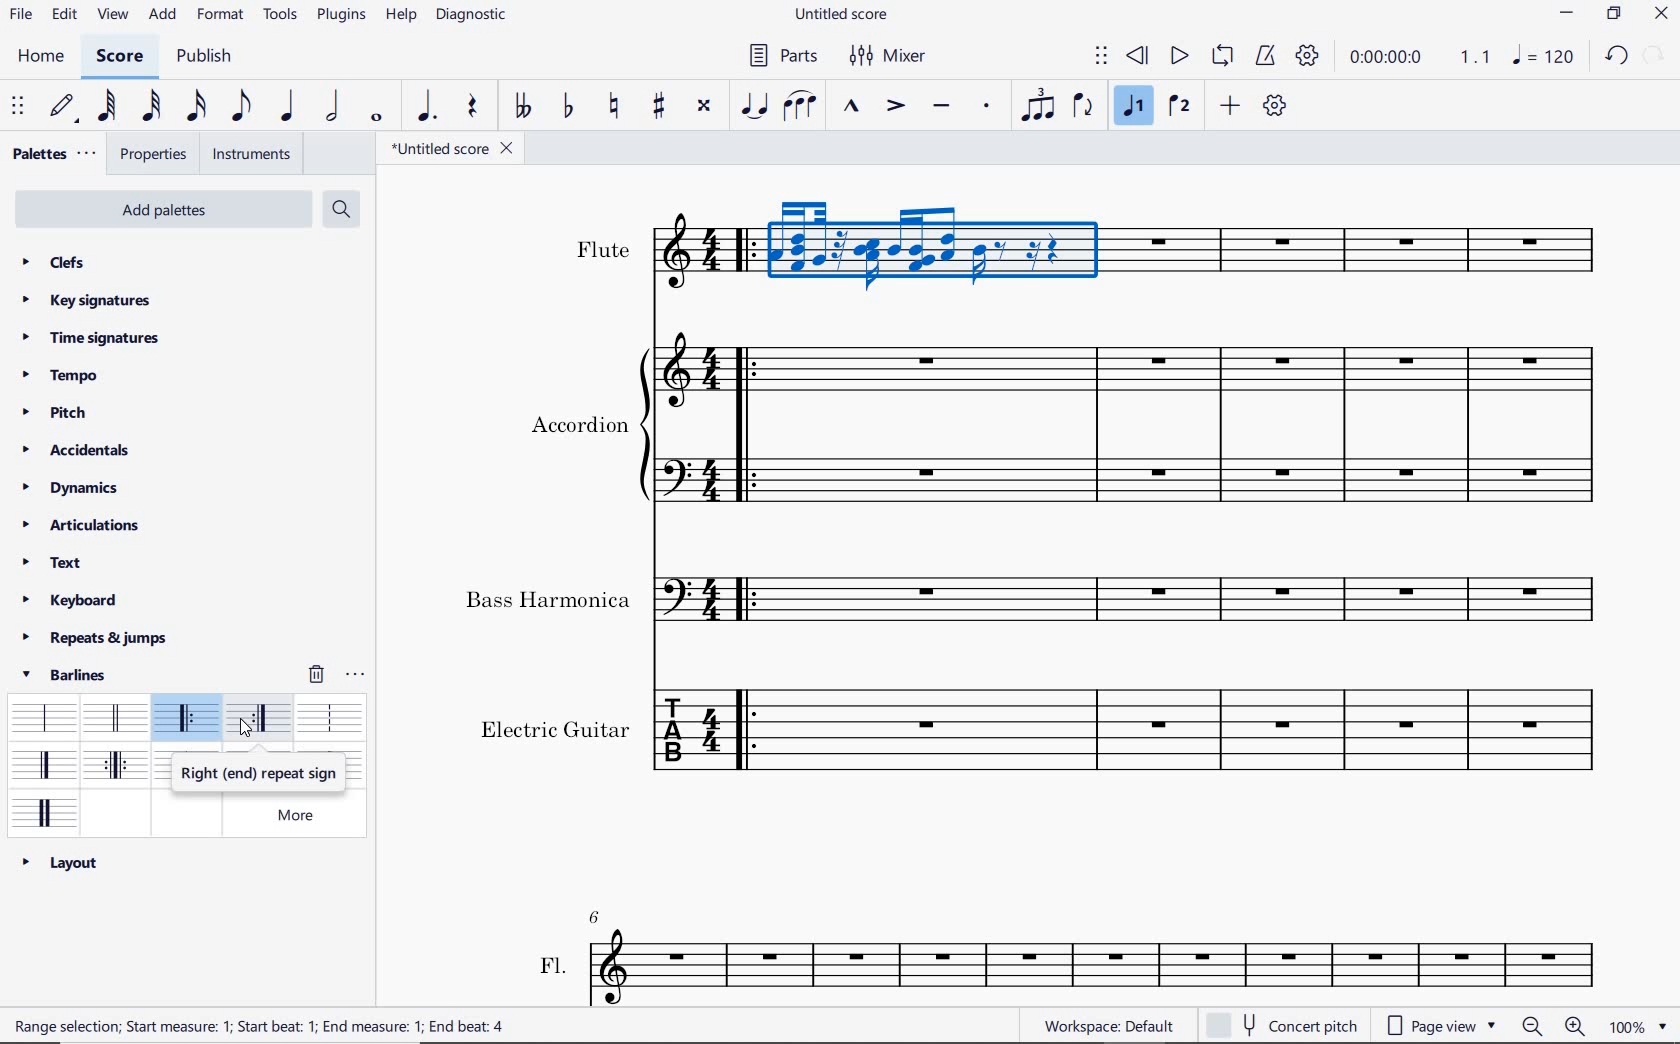 This screenshot has height=1044, width=1680. I want to click on half note, so click(332, 107).